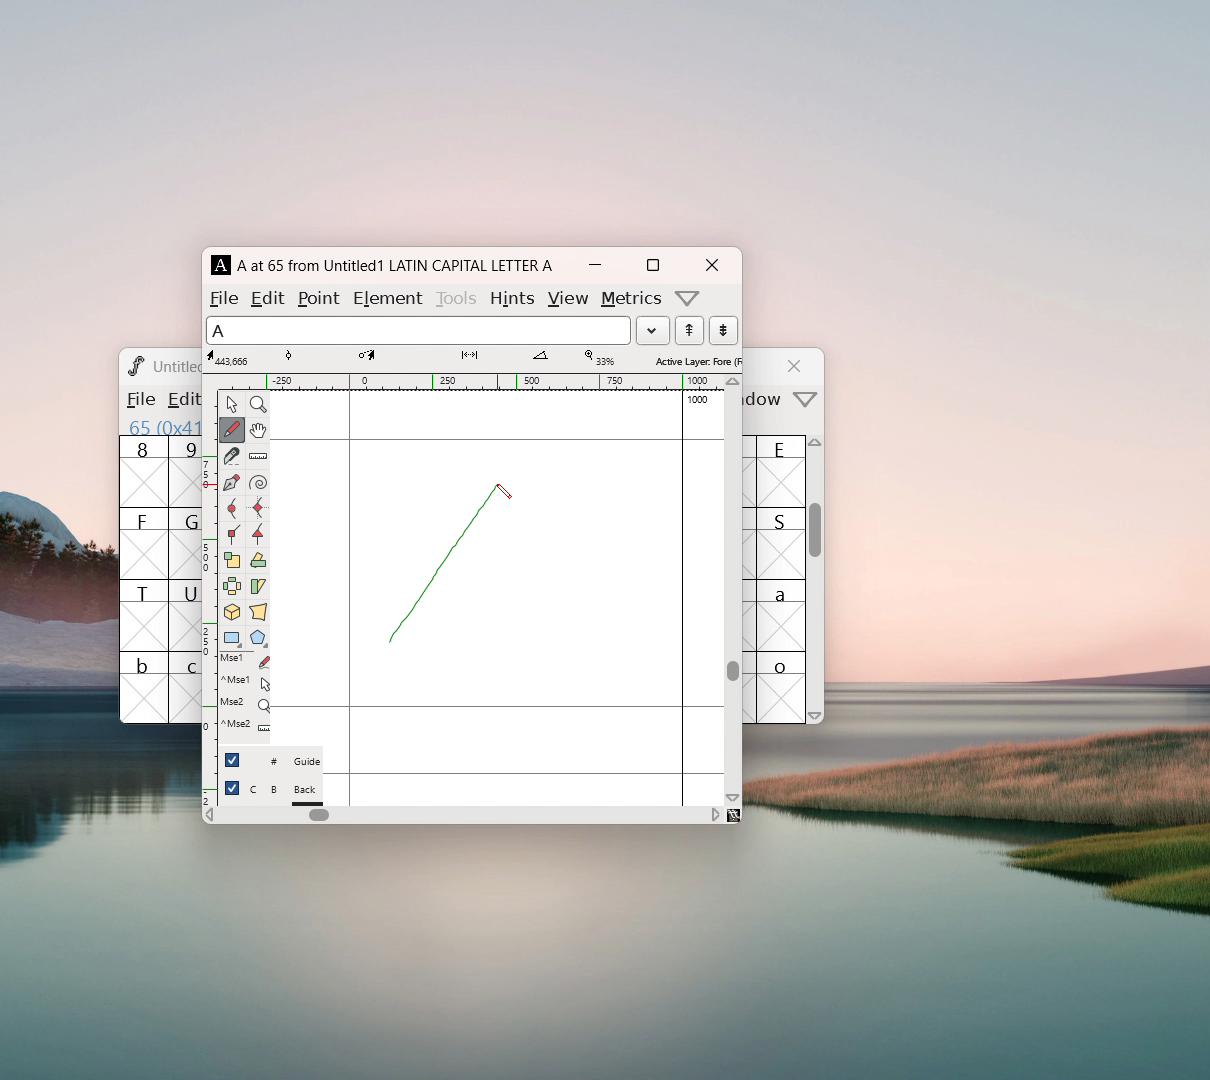 Image resolution: width=1210 pixels, height=1080 pixels. What do you see at coordinates (319, 815) in the screenshot?
I see `horizontal scrollbar` at bounding box center [319, 815].